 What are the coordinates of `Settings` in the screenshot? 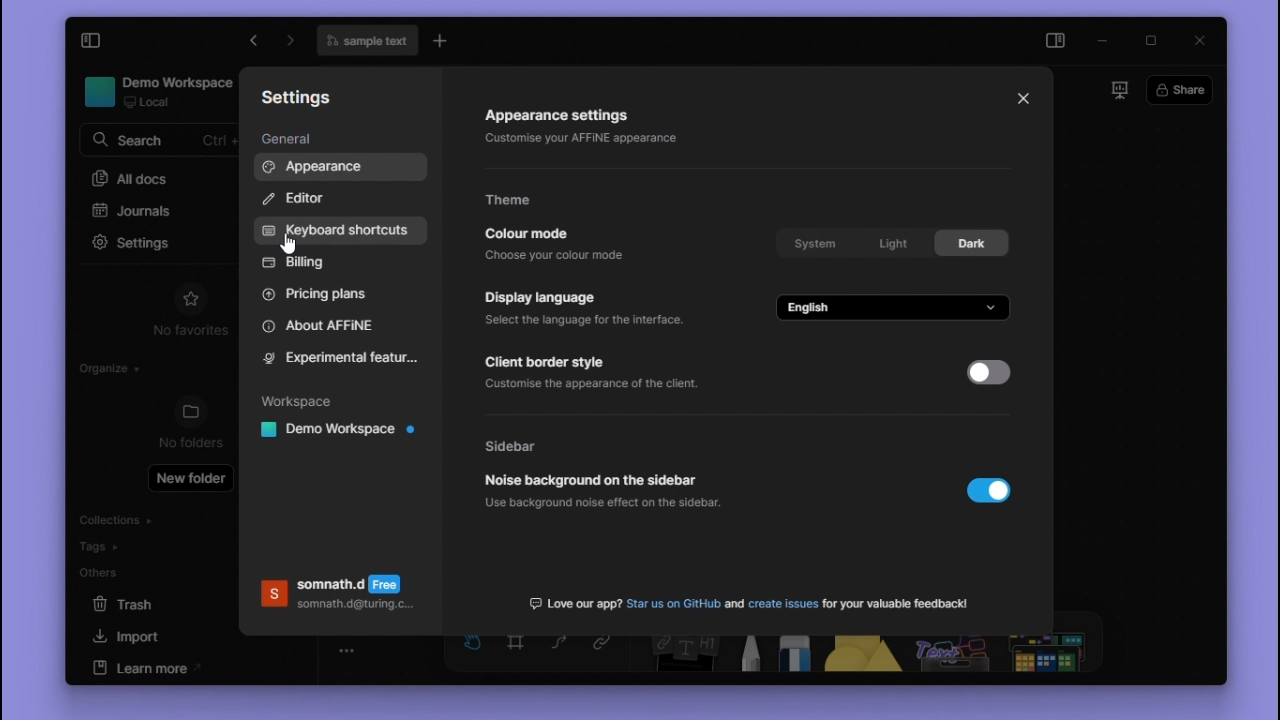 It's located at (305, 100).